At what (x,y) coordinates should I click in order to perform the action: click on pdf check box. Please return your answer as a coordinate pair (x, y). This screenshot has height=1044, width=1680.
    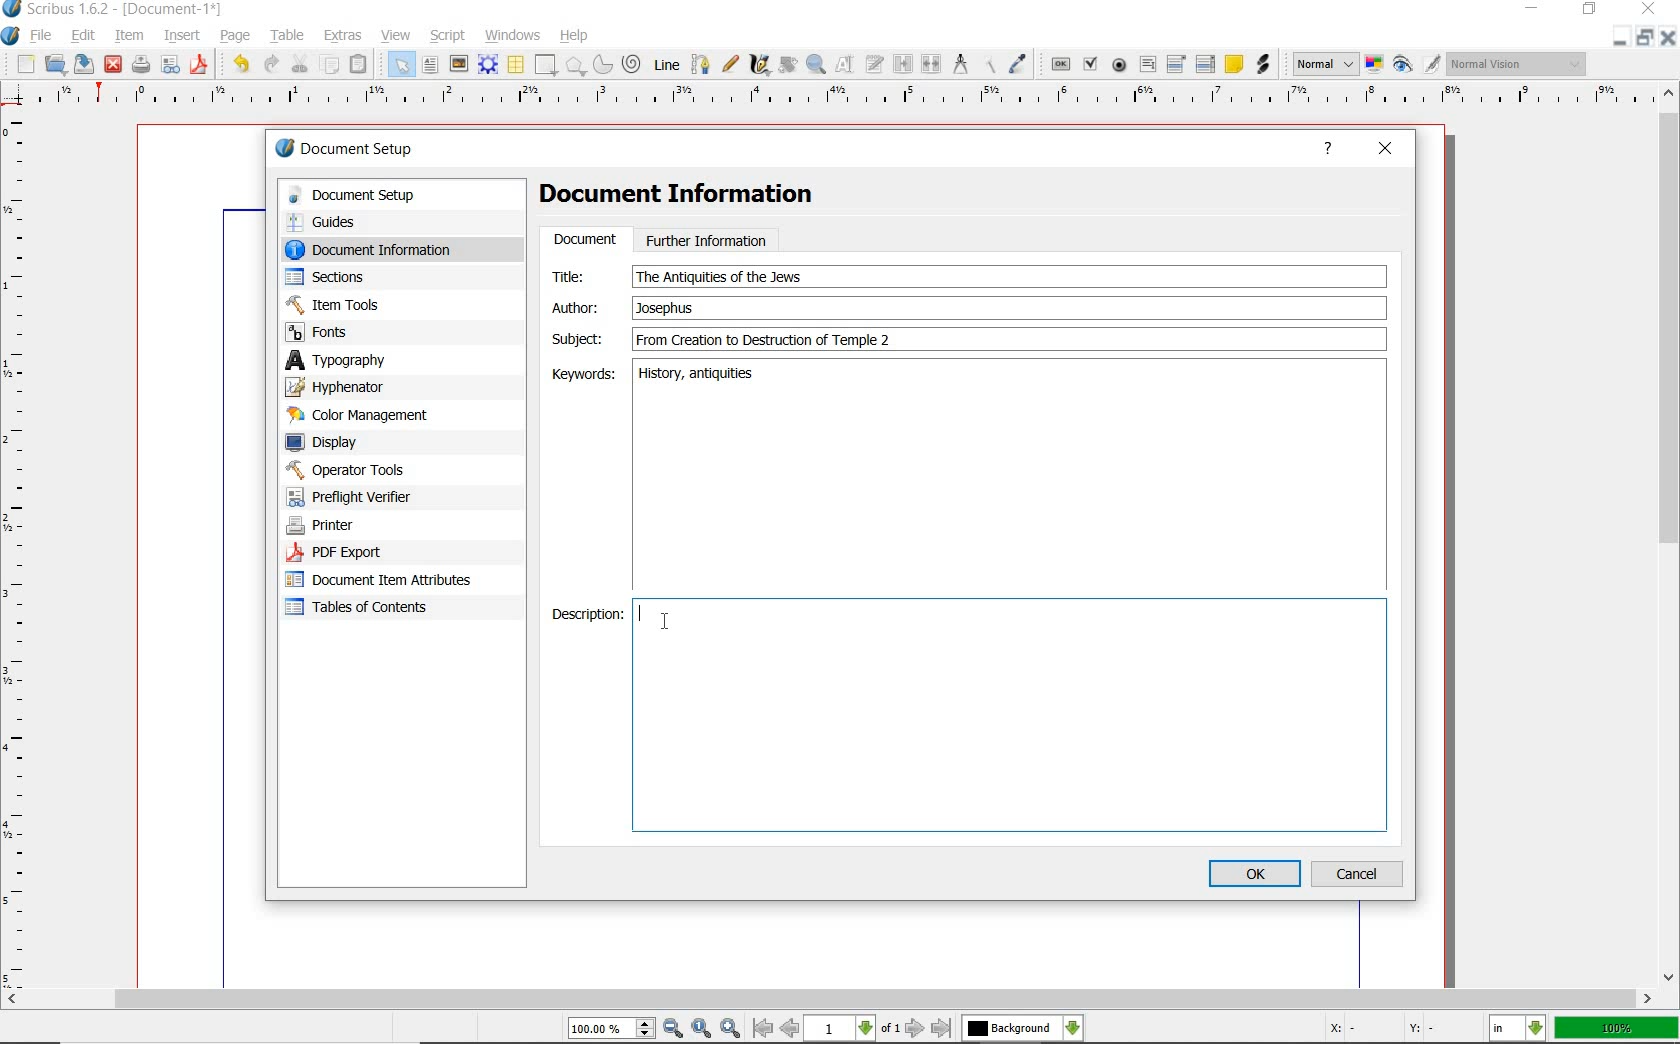
    Looking at the image, I should click on (1092, 63).